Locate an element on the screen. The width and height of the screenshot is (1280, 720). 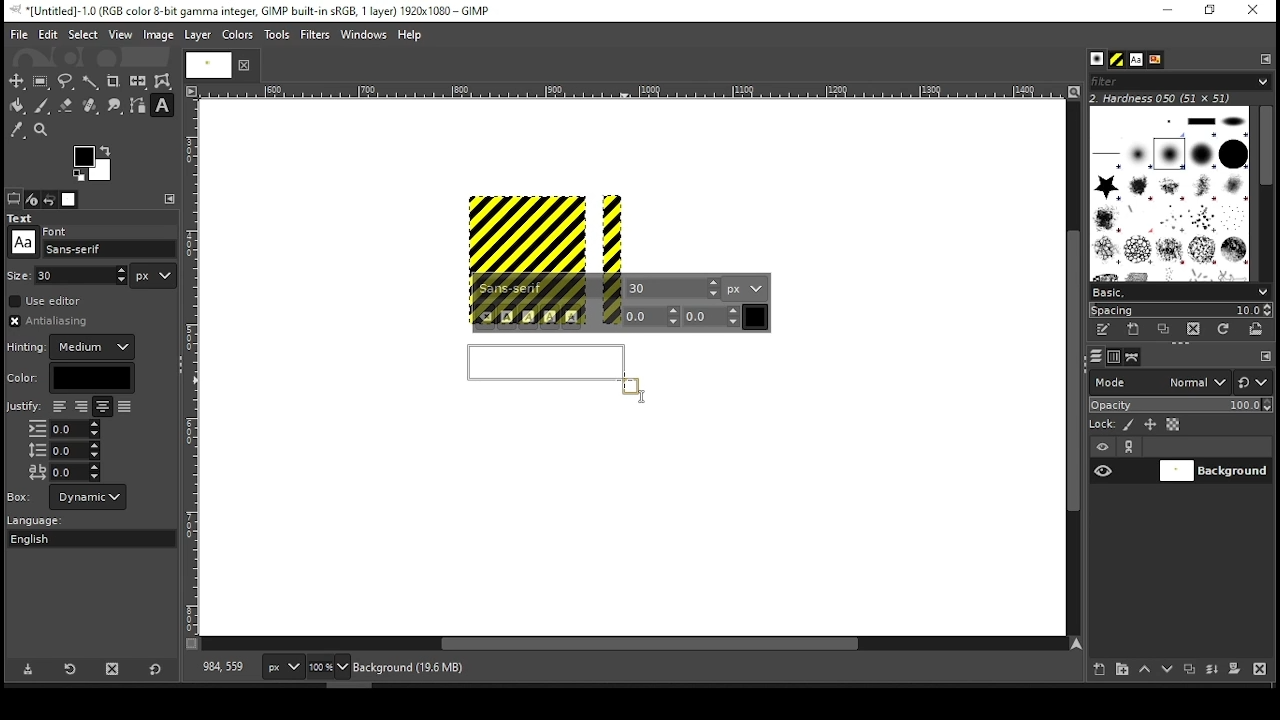
image is located at coordinates (157, 35).